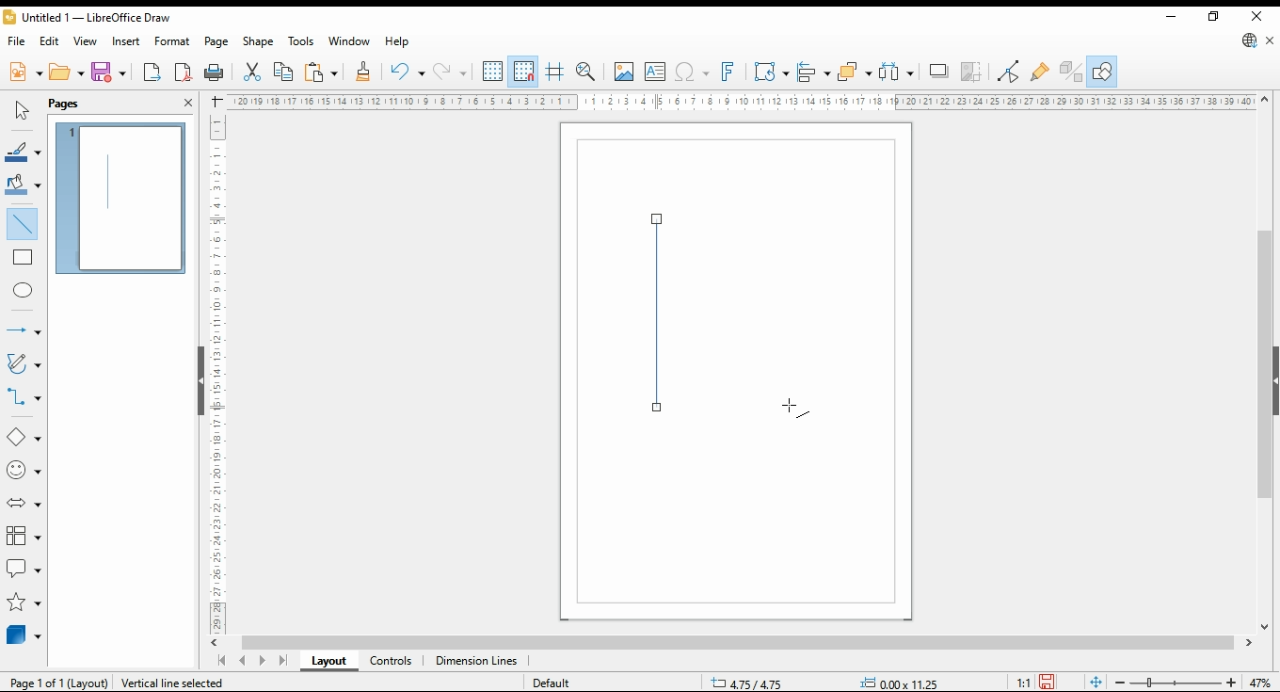  I want to click on mouse pointer, so click(796, 407).